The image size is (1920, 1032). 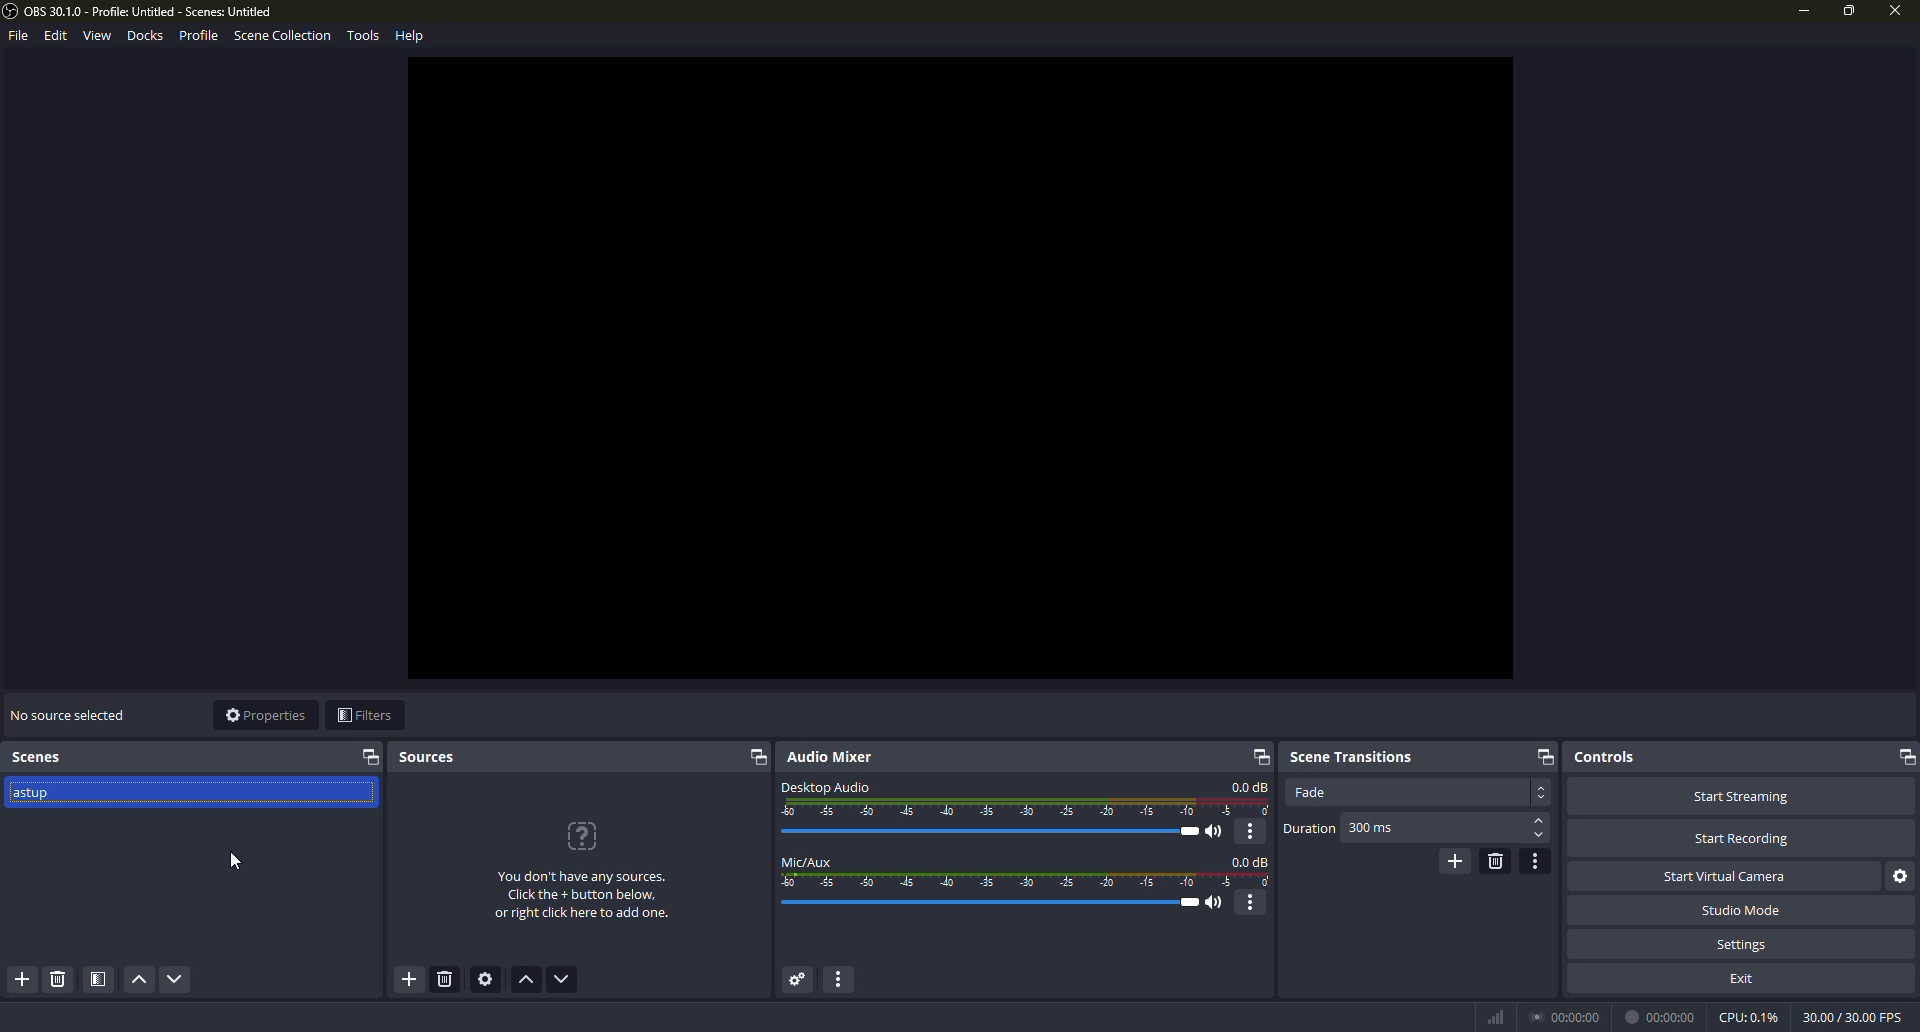 I want to click on profile, so click(x=198, y=35).